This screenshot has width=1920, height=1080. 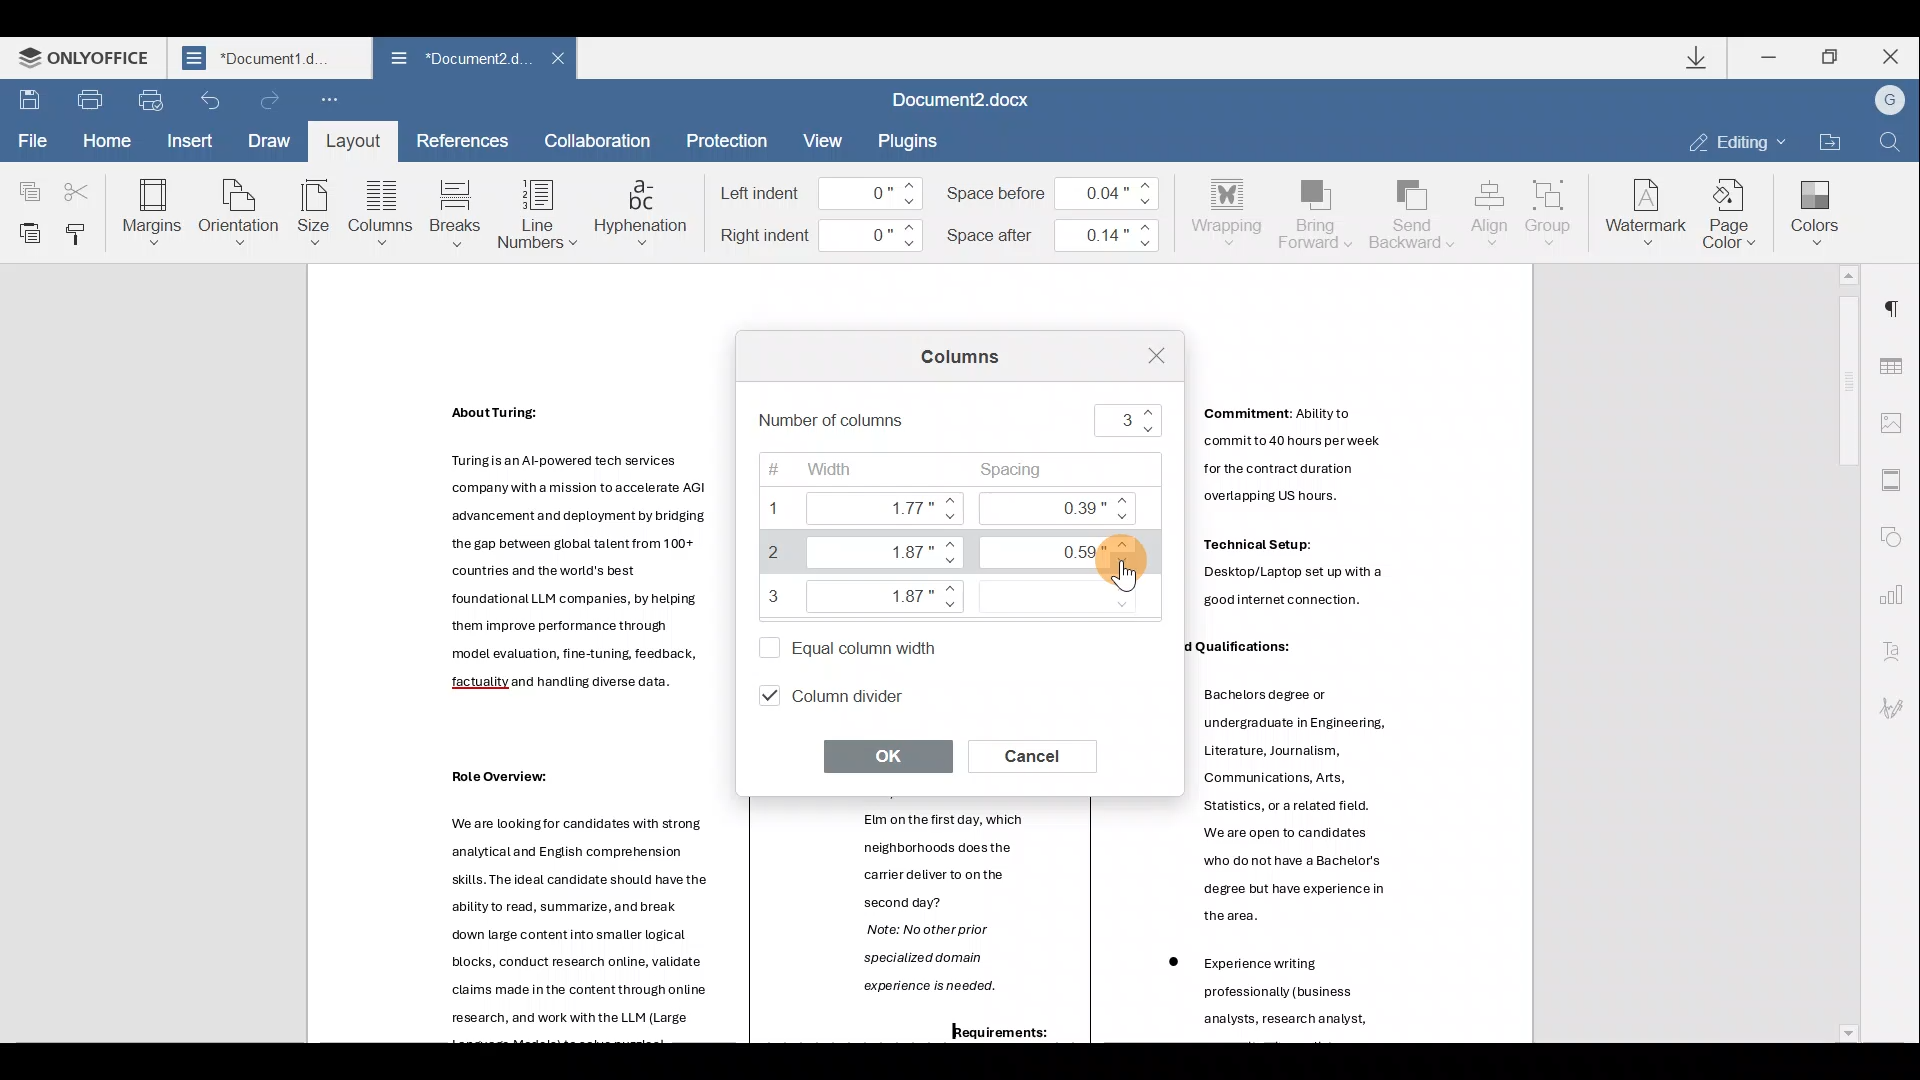 What do you see at coordinates (821, 194) in the screenshot?
I see `Left indent` at bounding box center [821, 194].